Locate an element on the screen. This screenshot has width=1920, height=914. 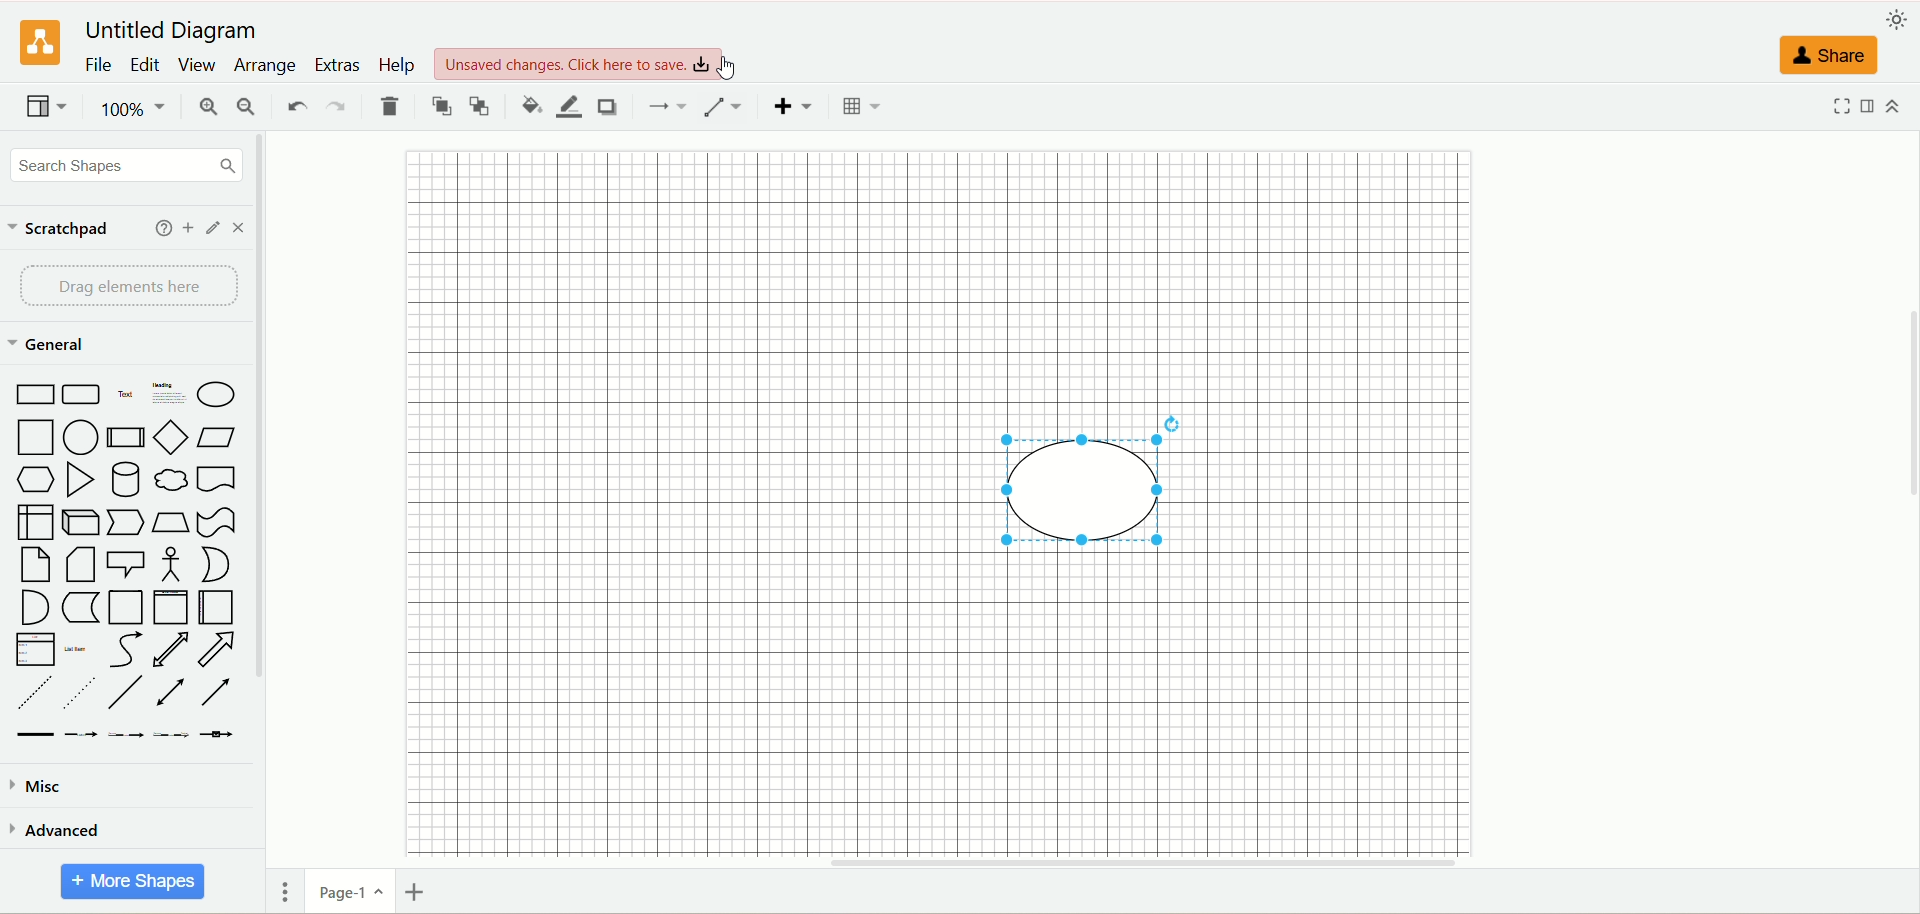
or is located at coordinates (221, 565).